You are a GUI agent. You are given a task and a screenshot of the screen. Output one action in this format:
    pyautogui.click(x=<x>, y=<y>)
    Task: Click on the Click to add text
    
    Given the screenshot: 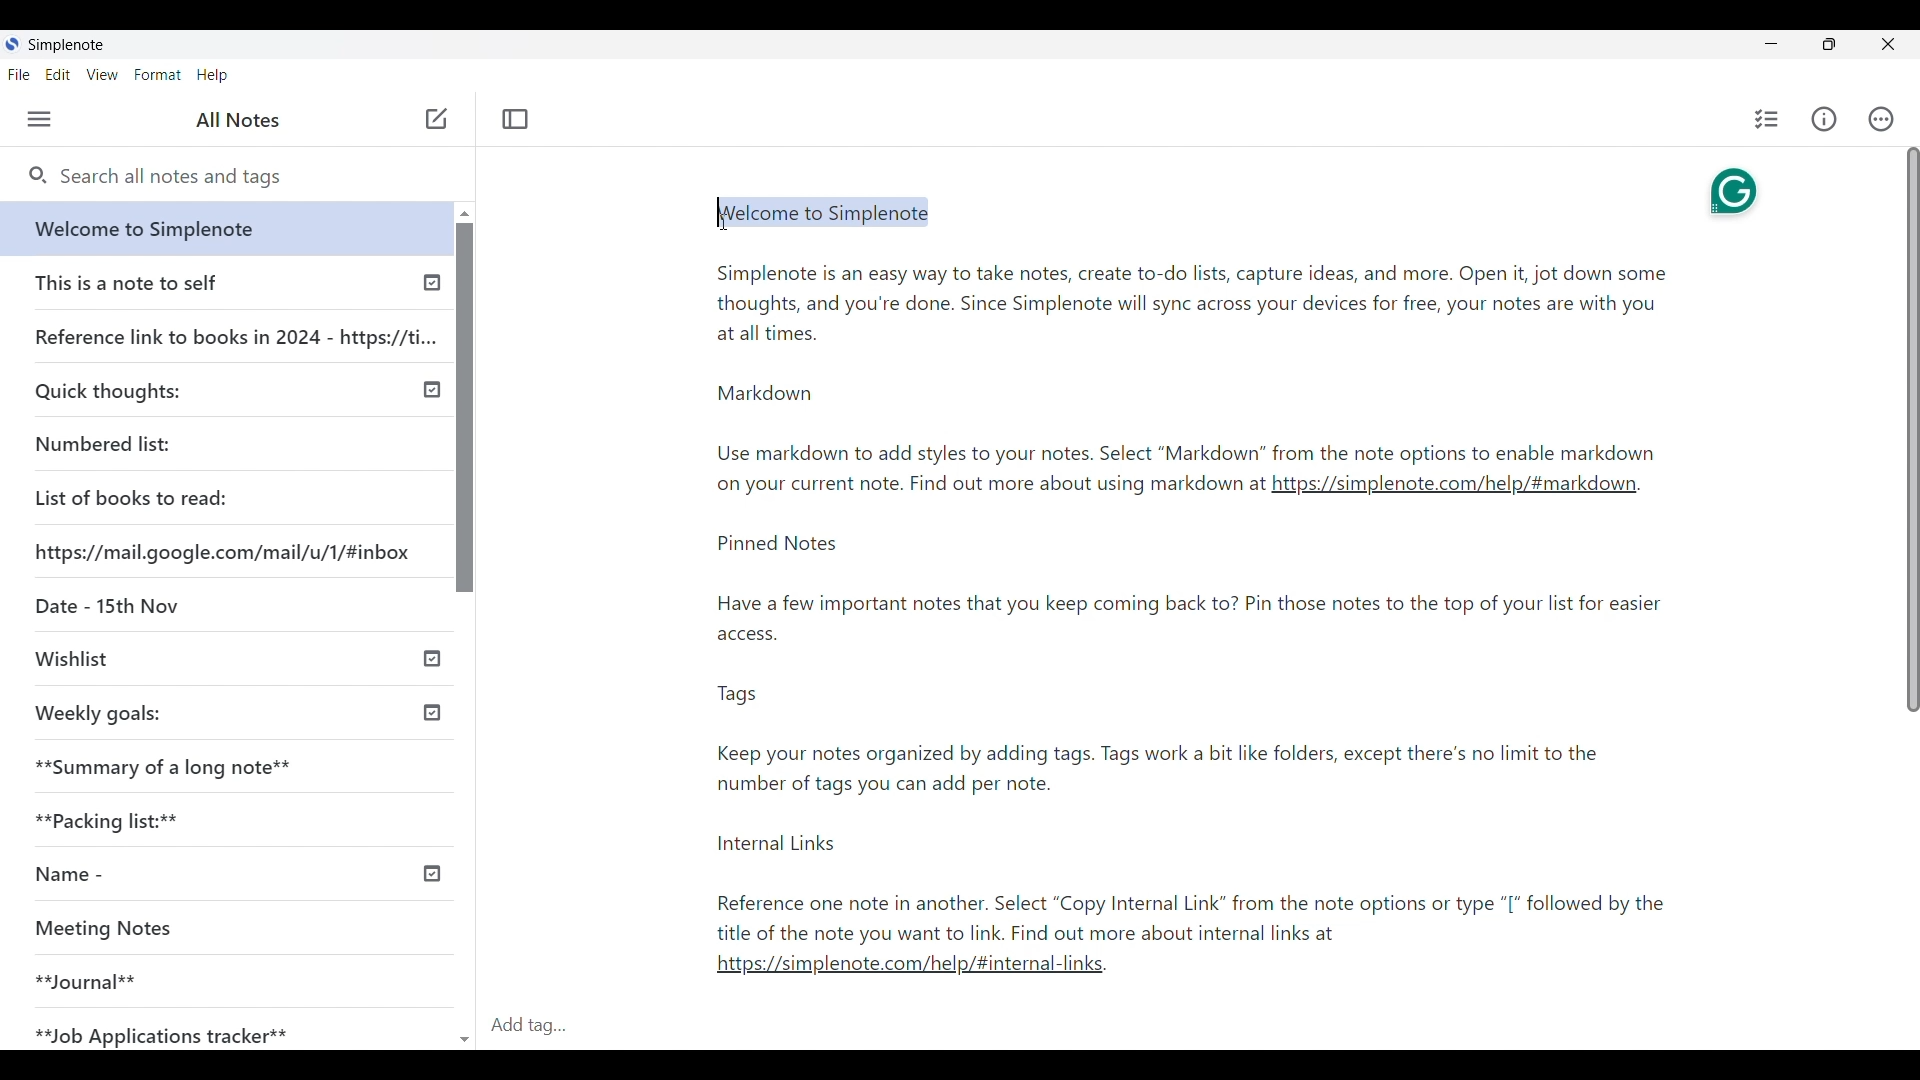 What is the action you would take?
    pyautogui.click(x=437, y=119)
    